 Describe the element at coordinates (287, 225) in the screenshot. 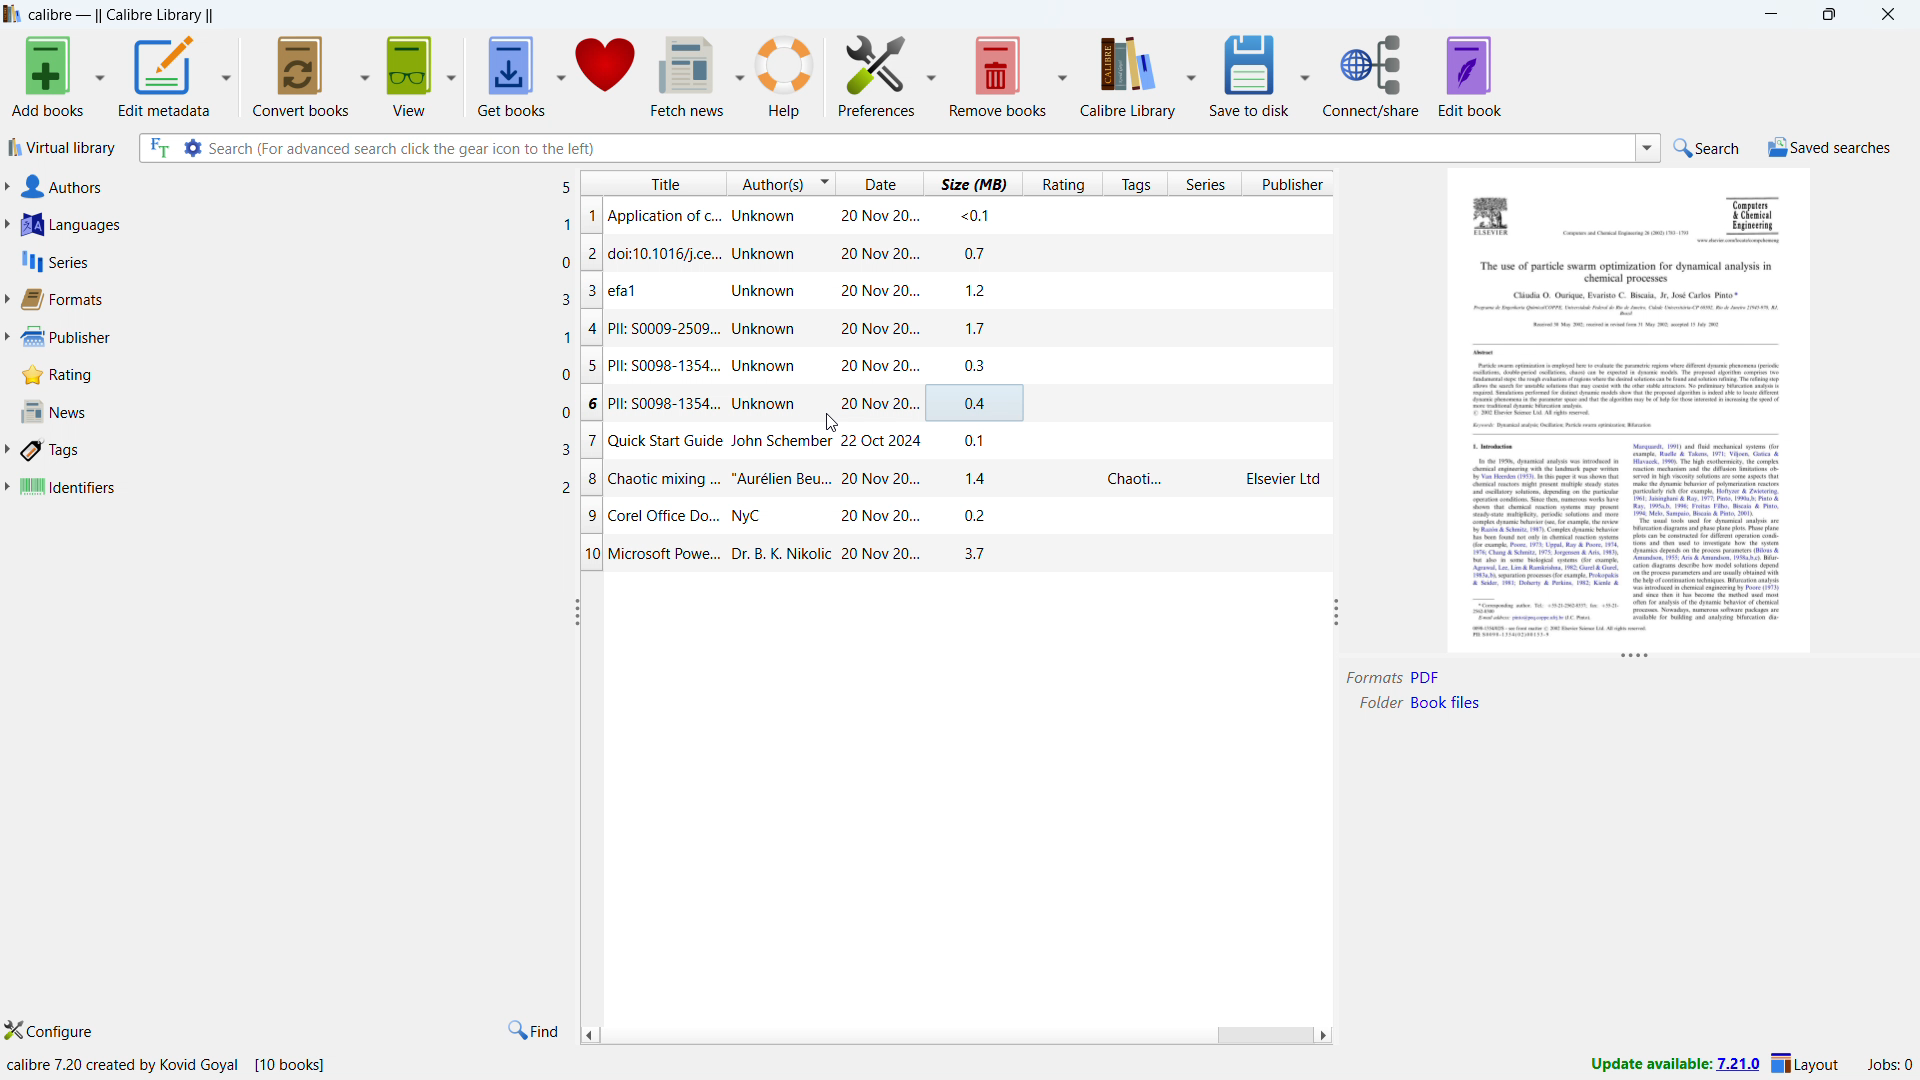

I see `languages` at that location.